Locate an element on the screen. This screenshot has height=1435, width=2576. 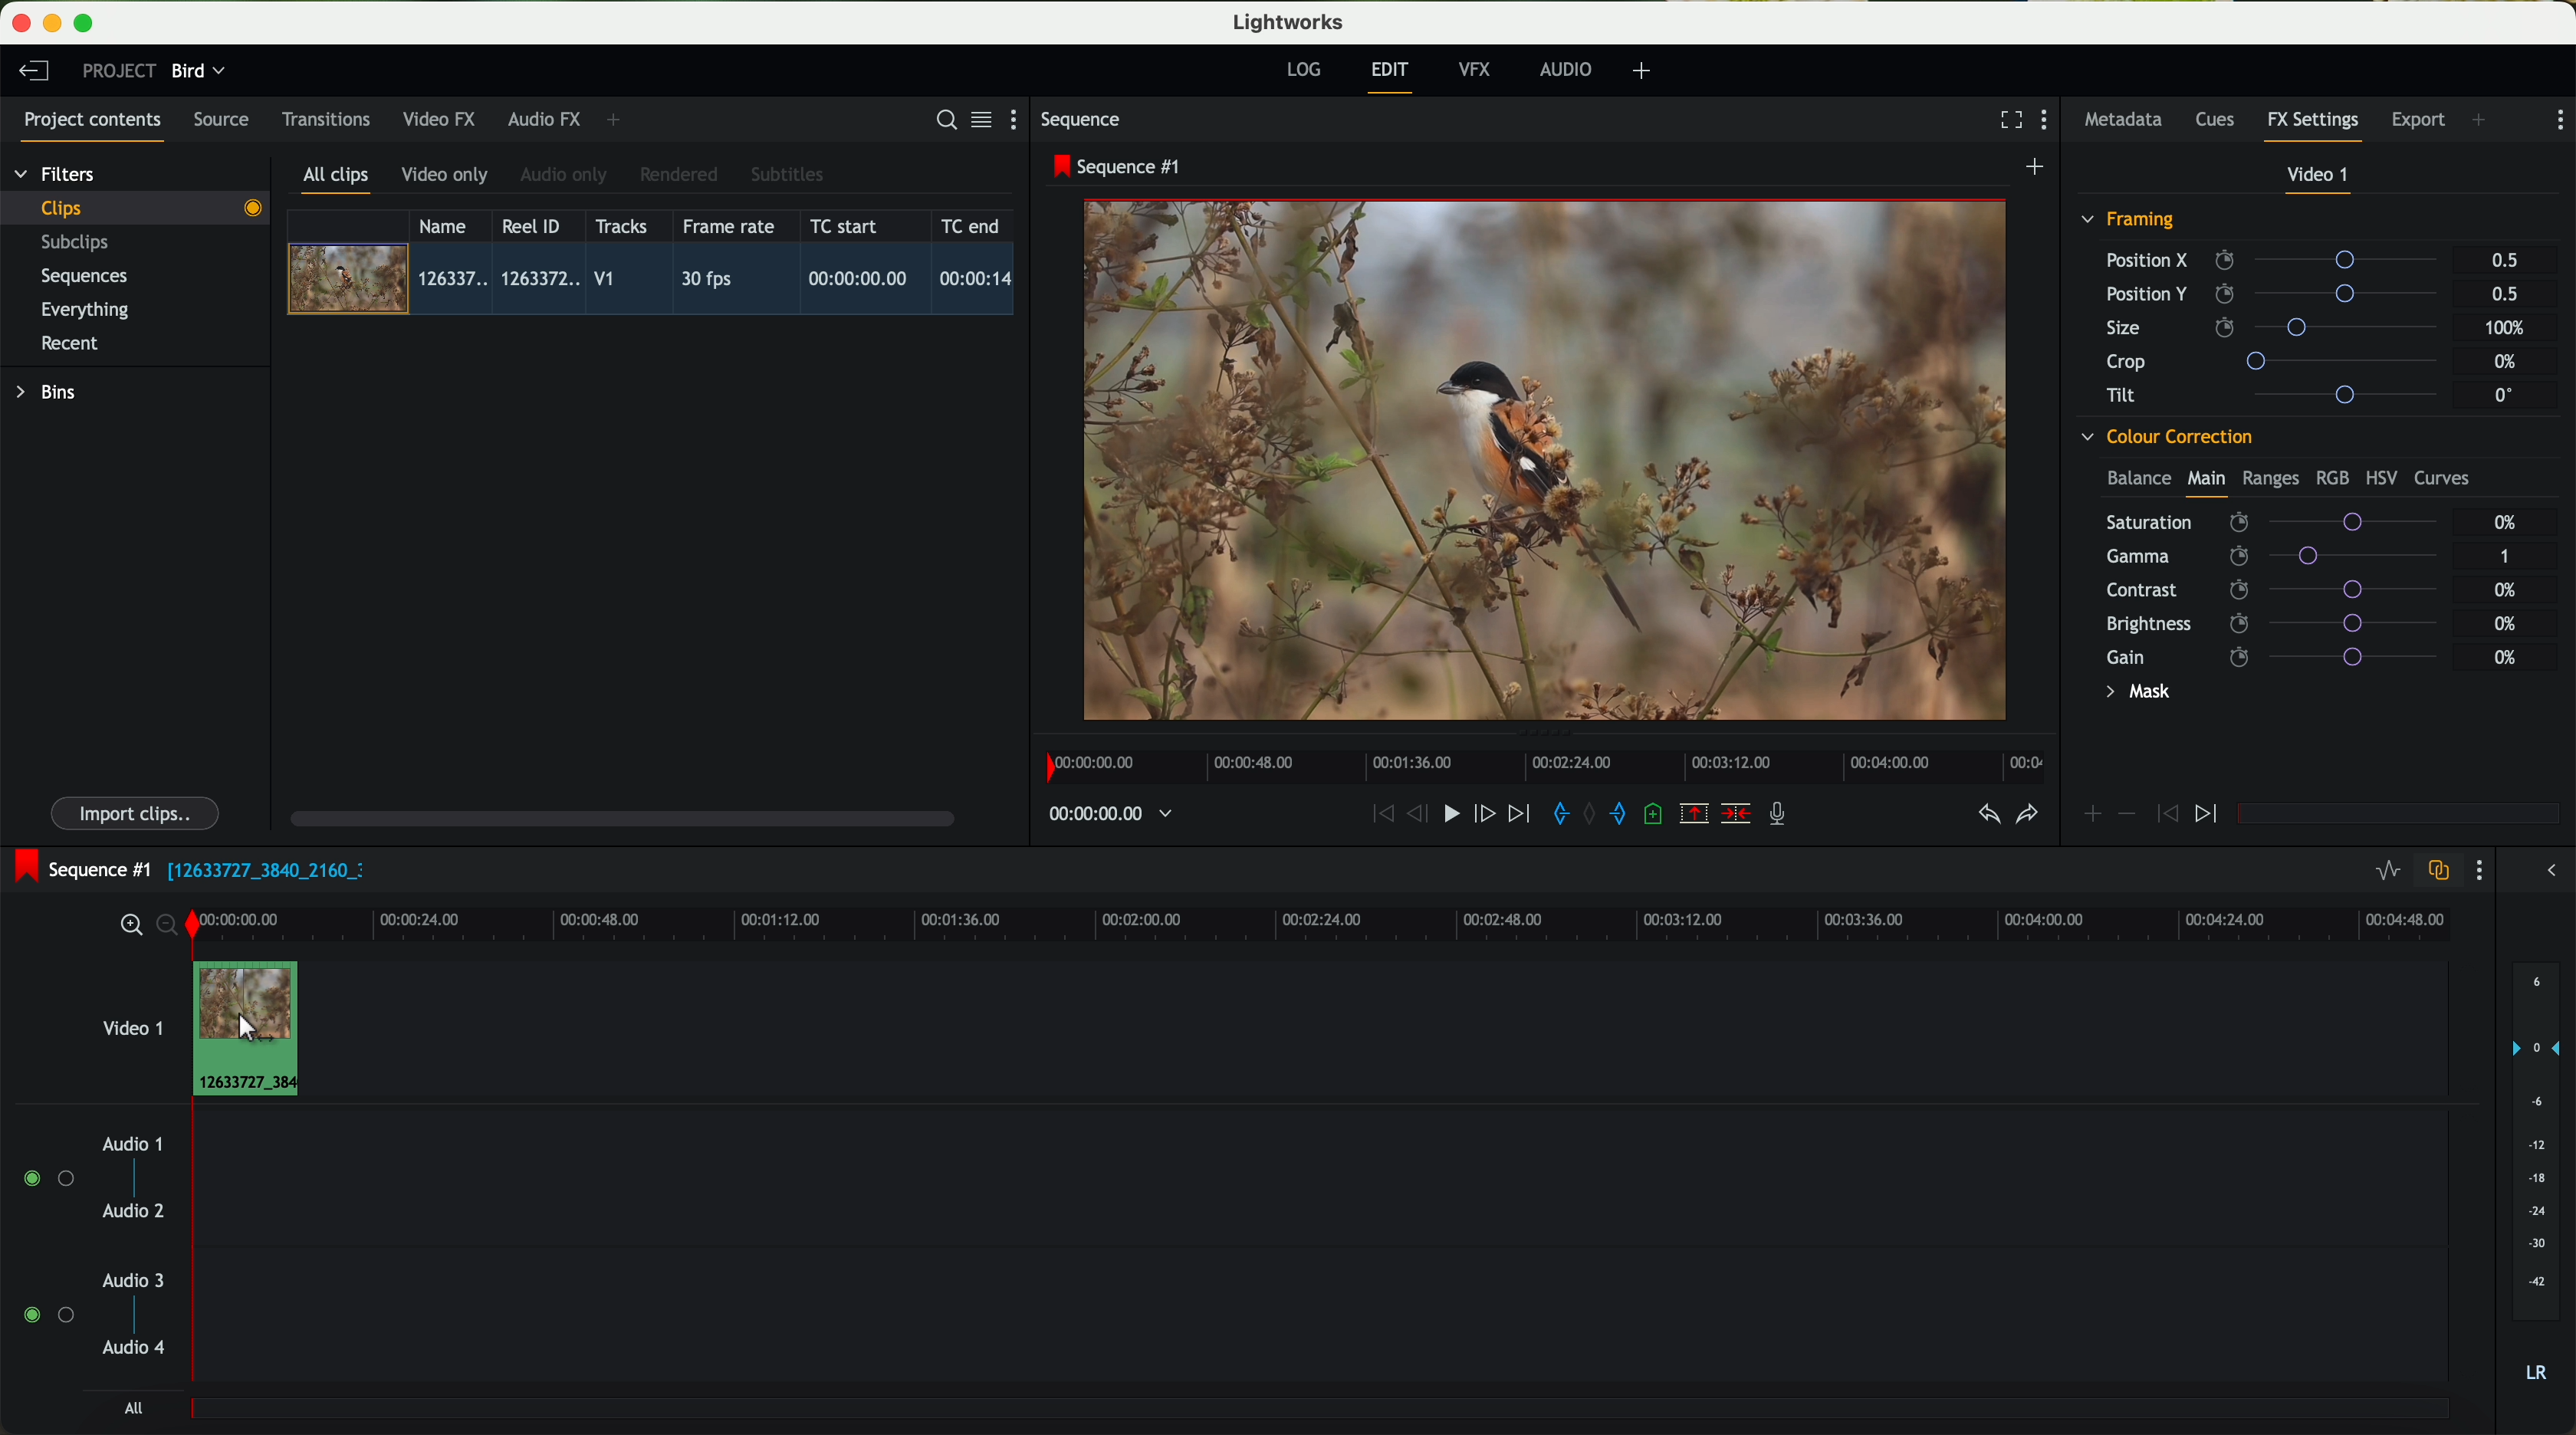
0% is located at coordinates (2508, 362).